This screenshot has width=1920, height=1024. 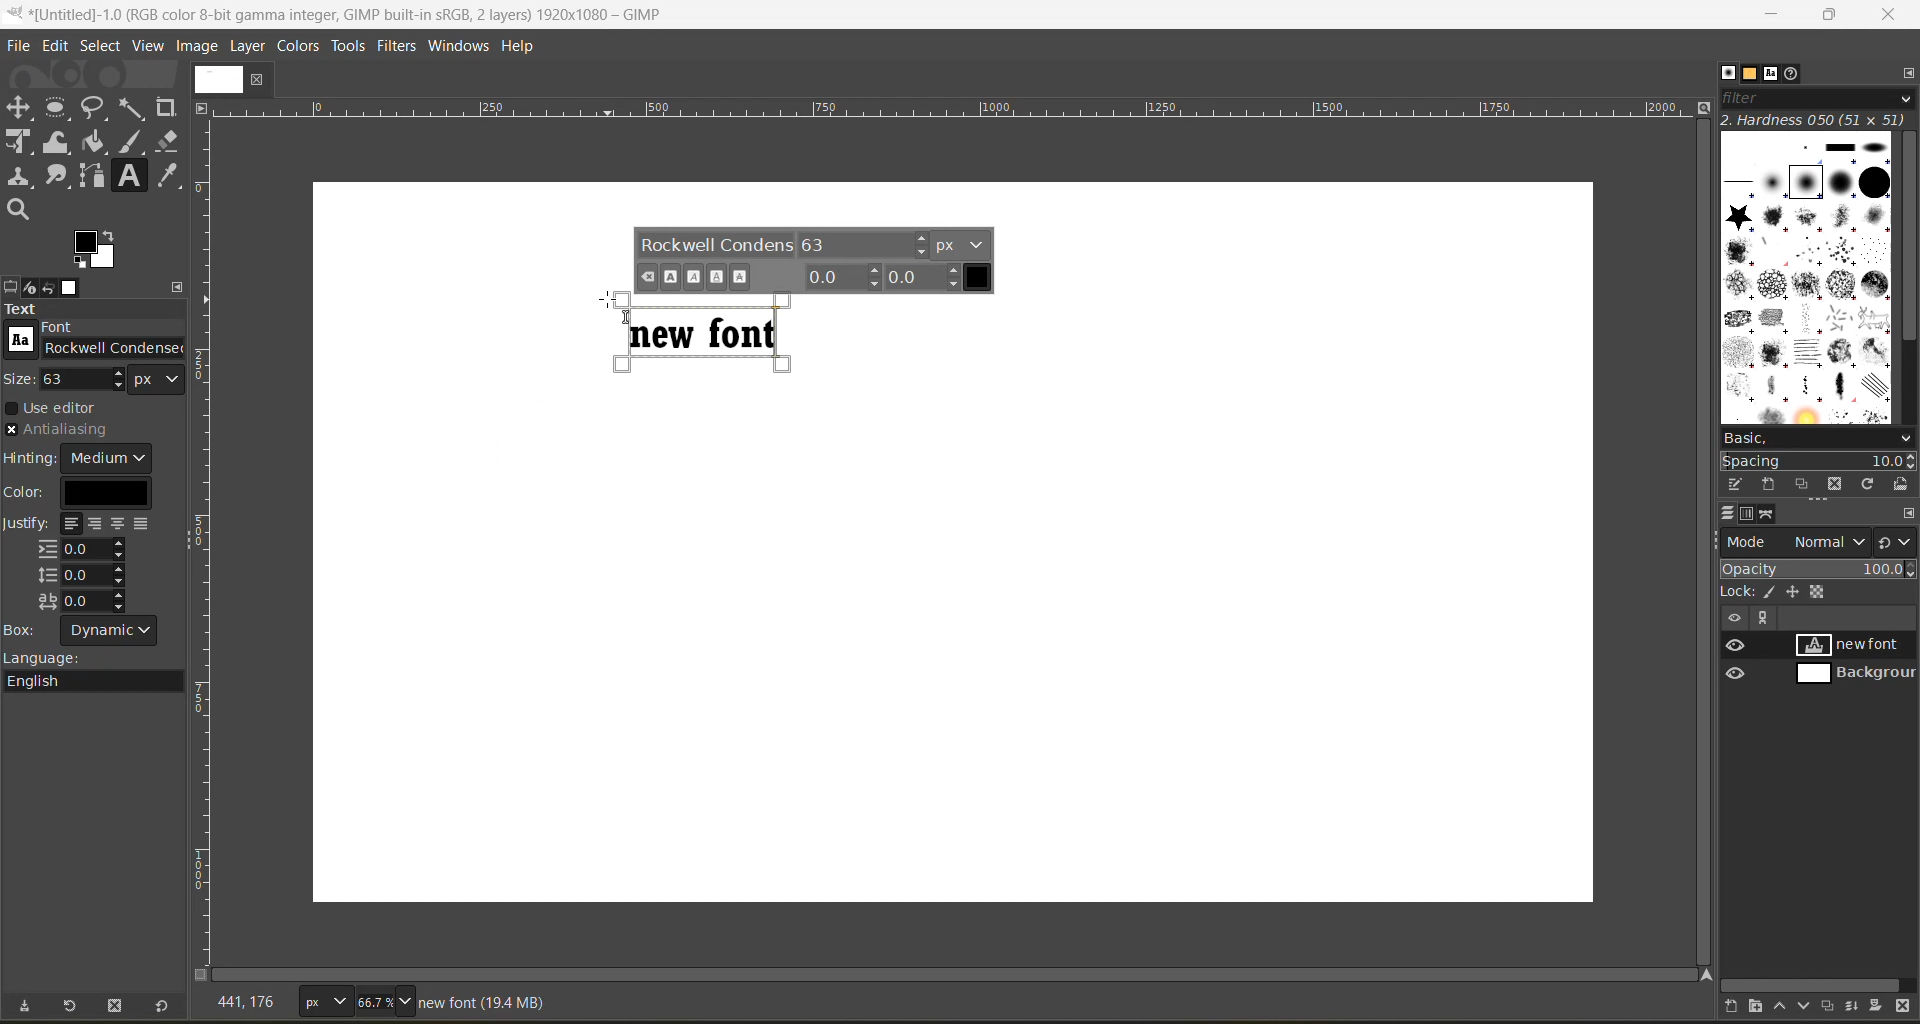 I want to click on mode, so click(x=1793, y=543).